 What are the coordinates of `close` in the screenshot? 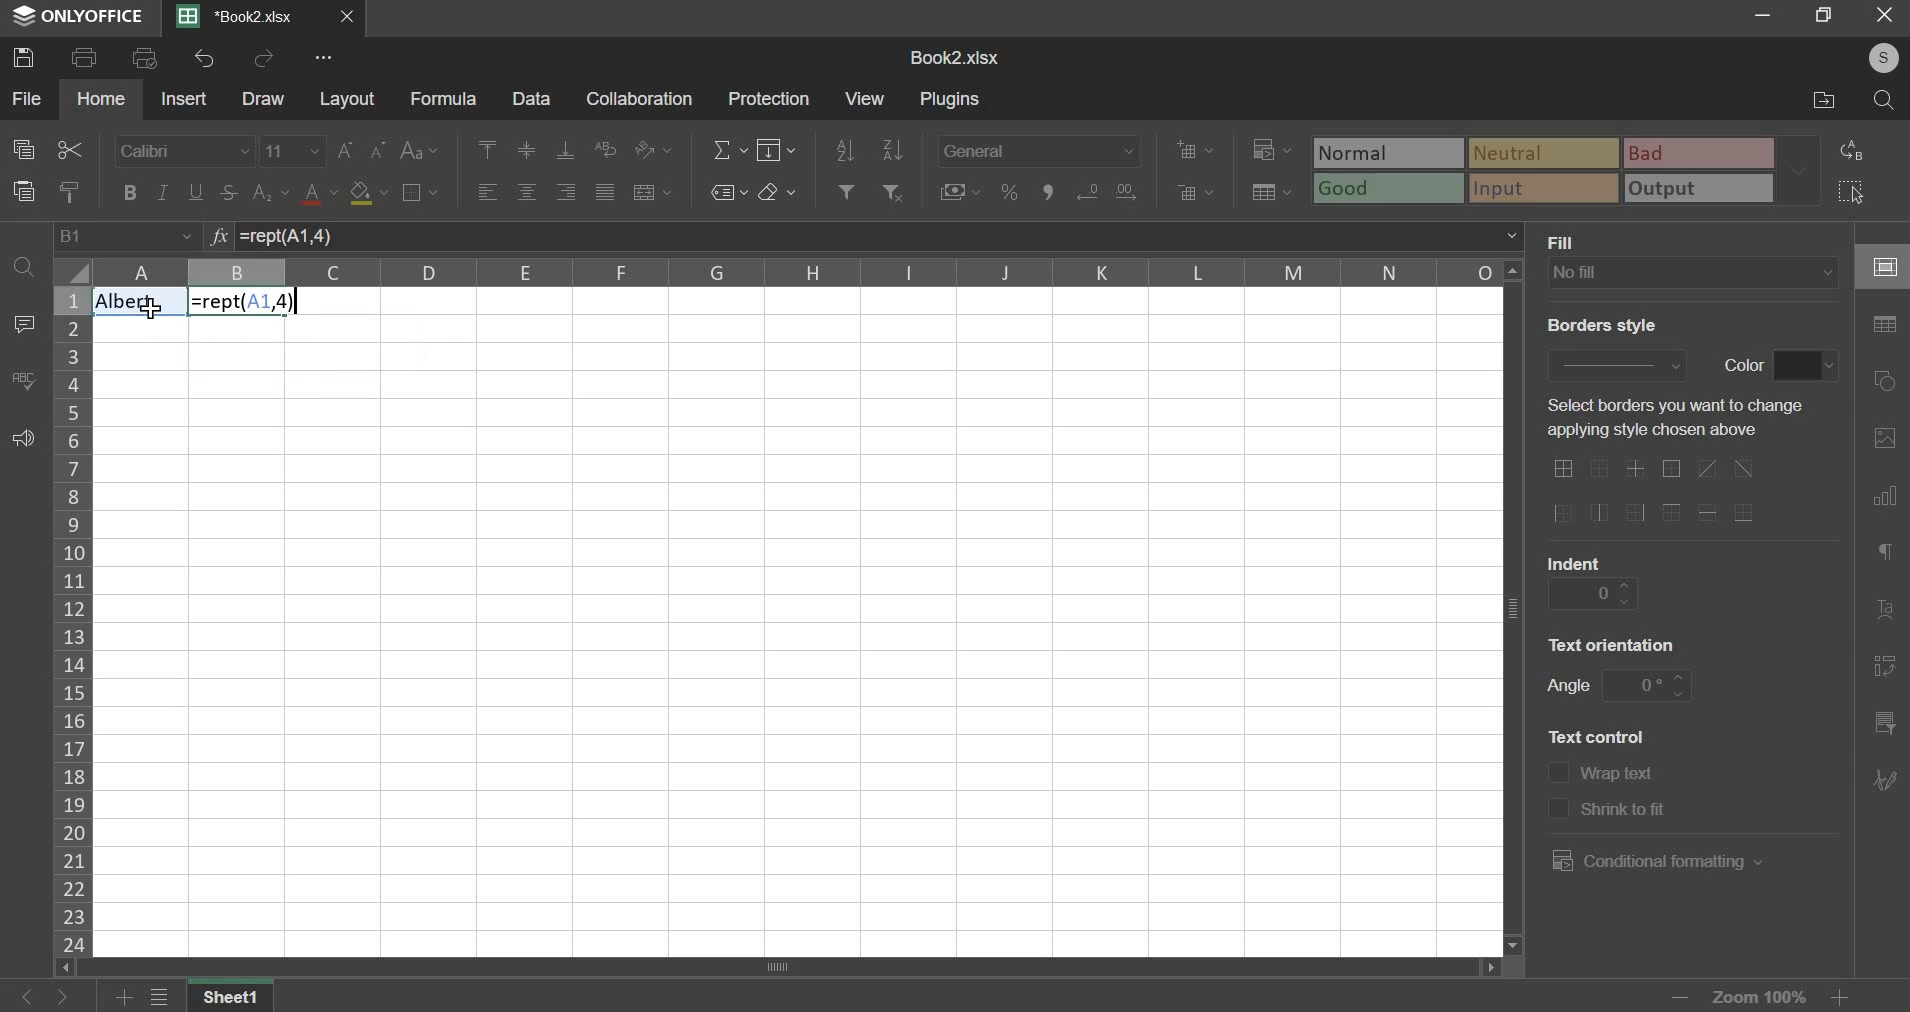 It's located at (1883, 17).